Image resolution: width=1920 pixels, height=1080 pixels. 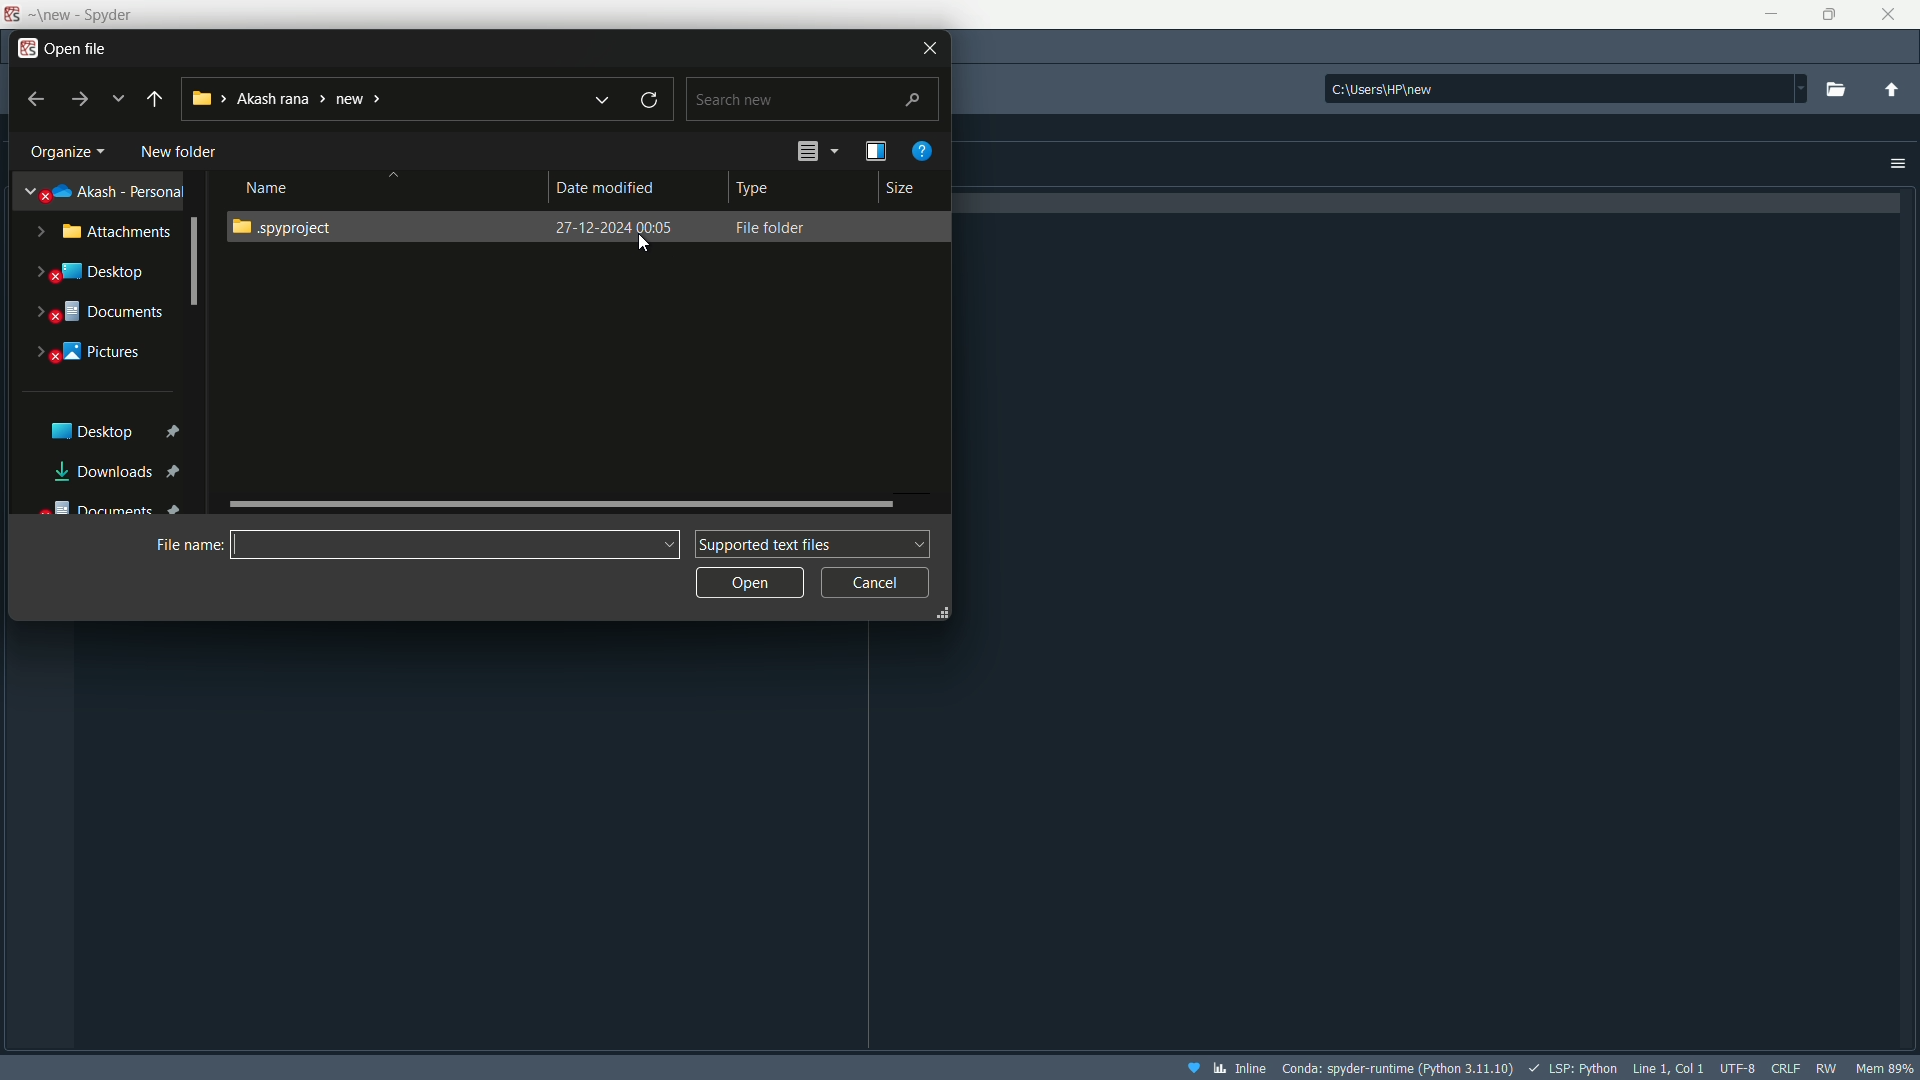 I want to click on Pictures, so click(x=98, y=355).